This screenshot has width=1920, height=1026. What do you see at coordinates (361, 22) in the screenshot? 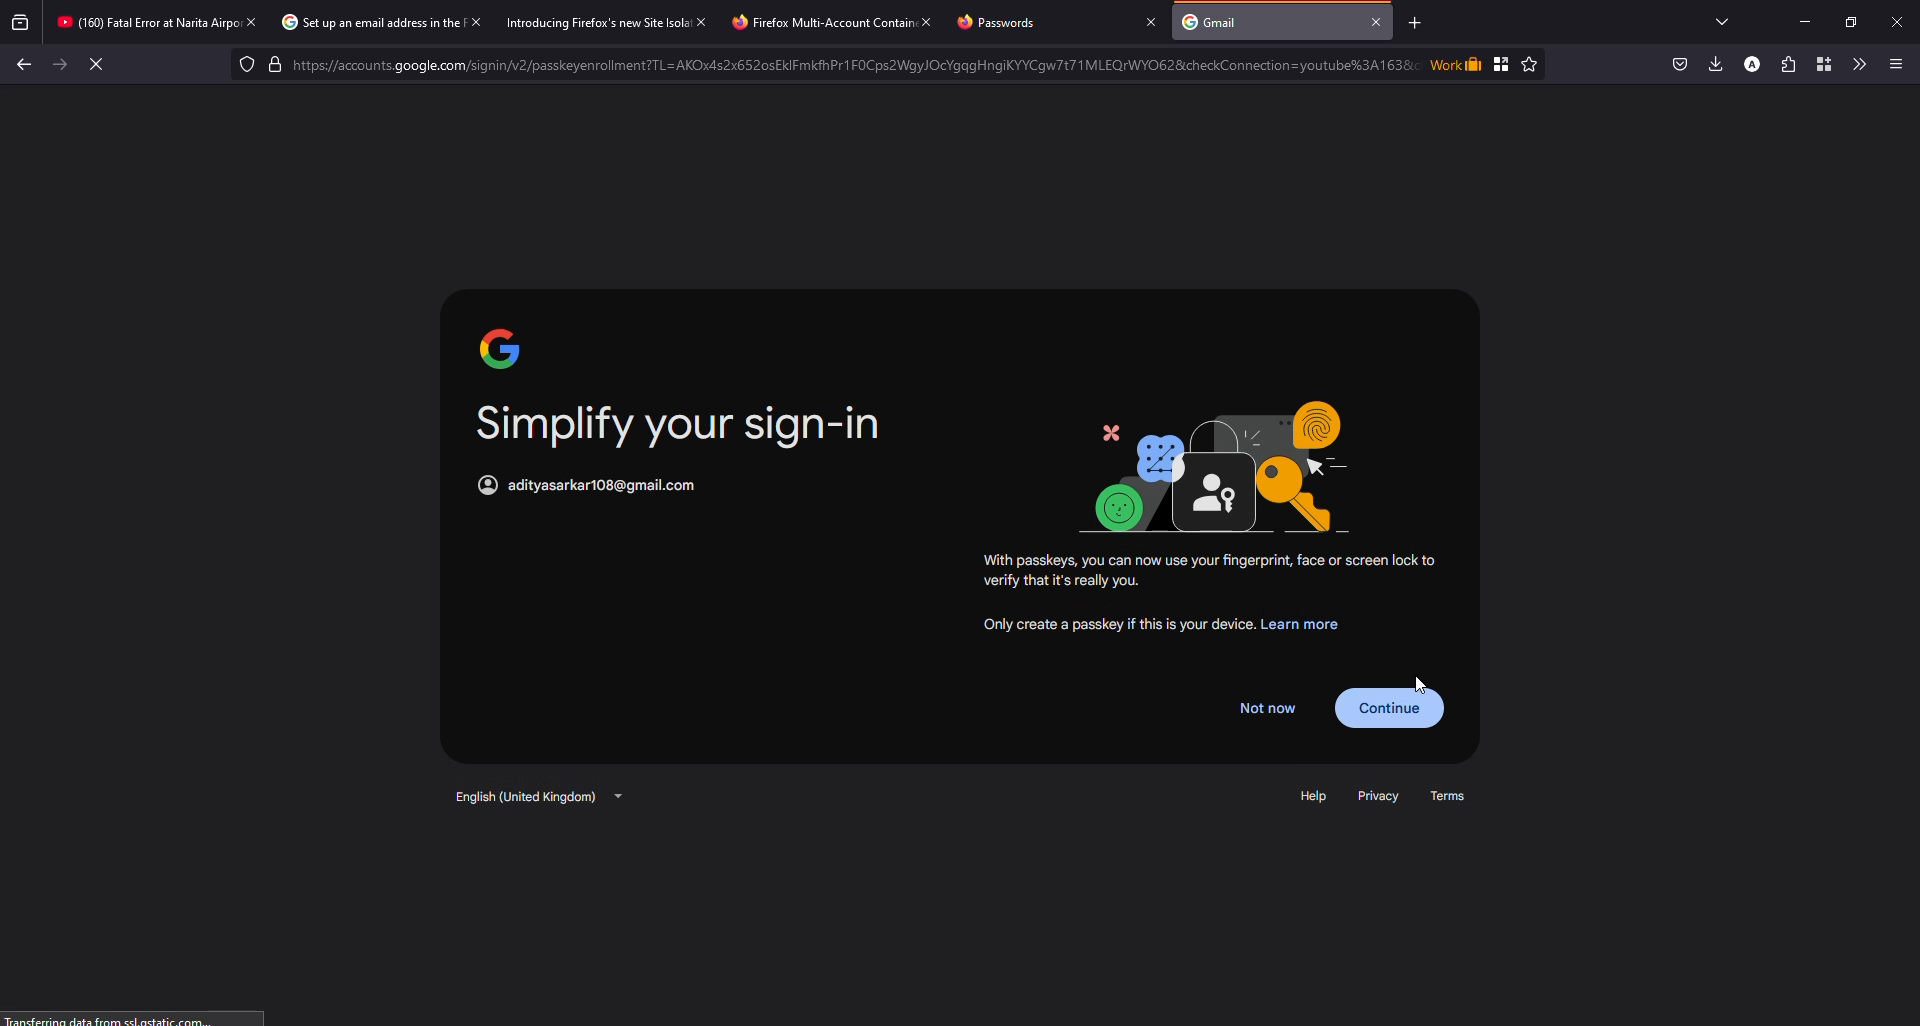
I see `Set up an email address in` at bounding box center [361, 22].